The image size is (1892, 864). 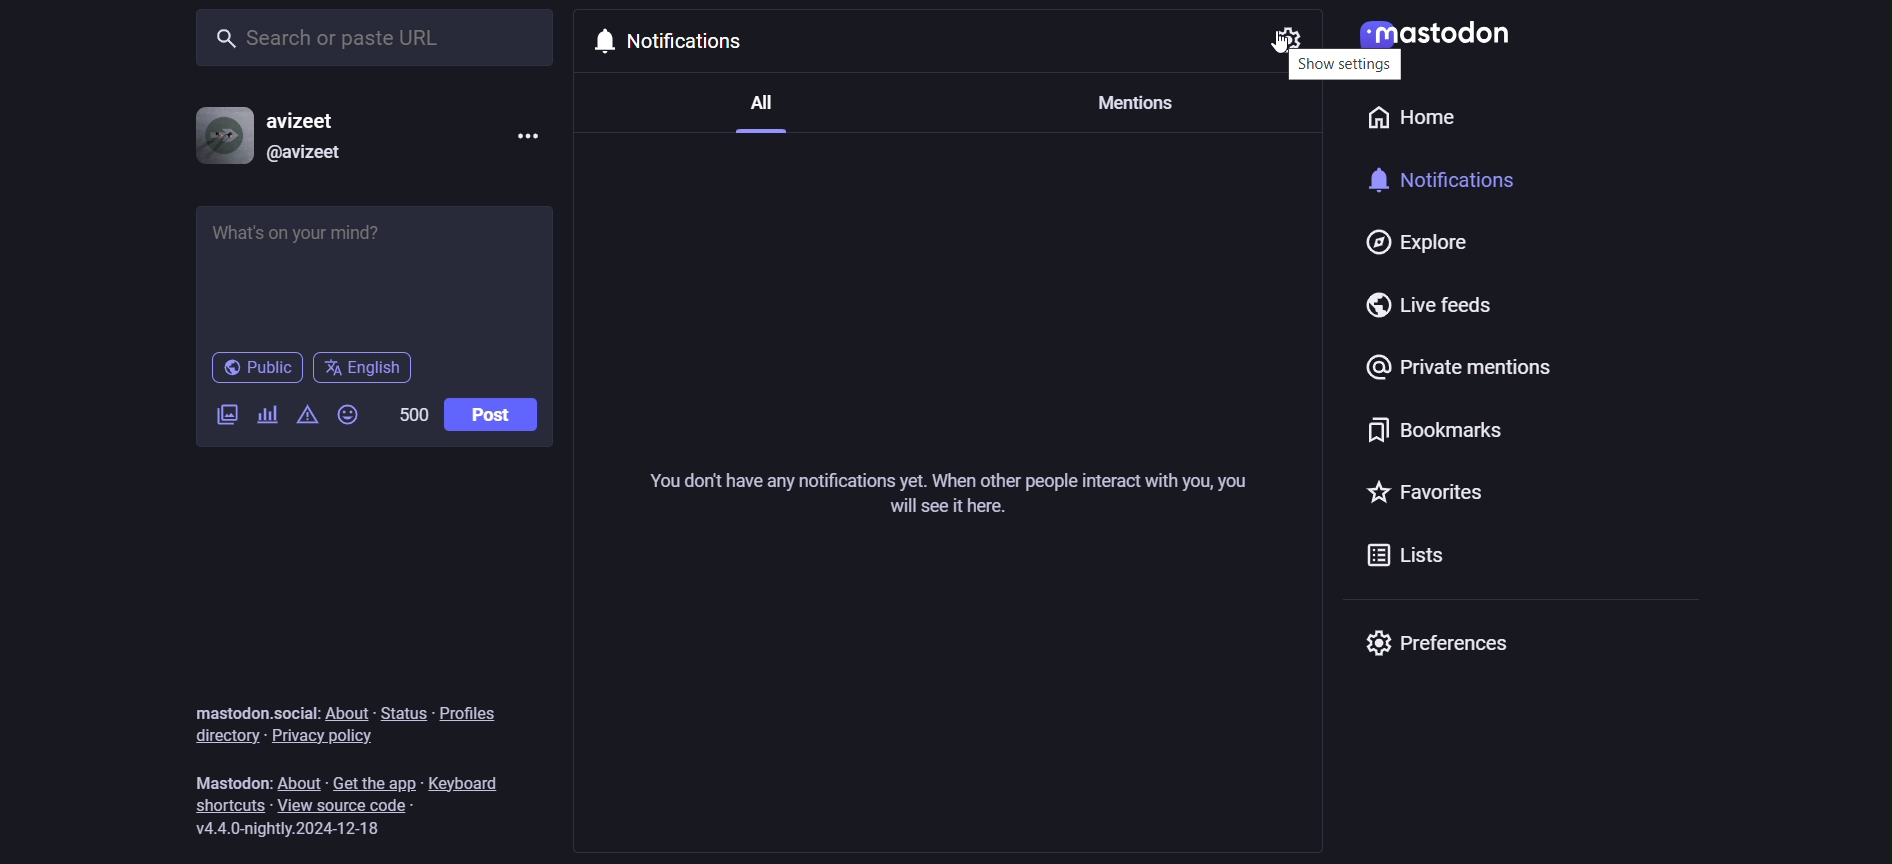 What do you see at coordinates (1441, 311) in the screenshot?
I see `live feeds` at bounding box center [1441, 311].